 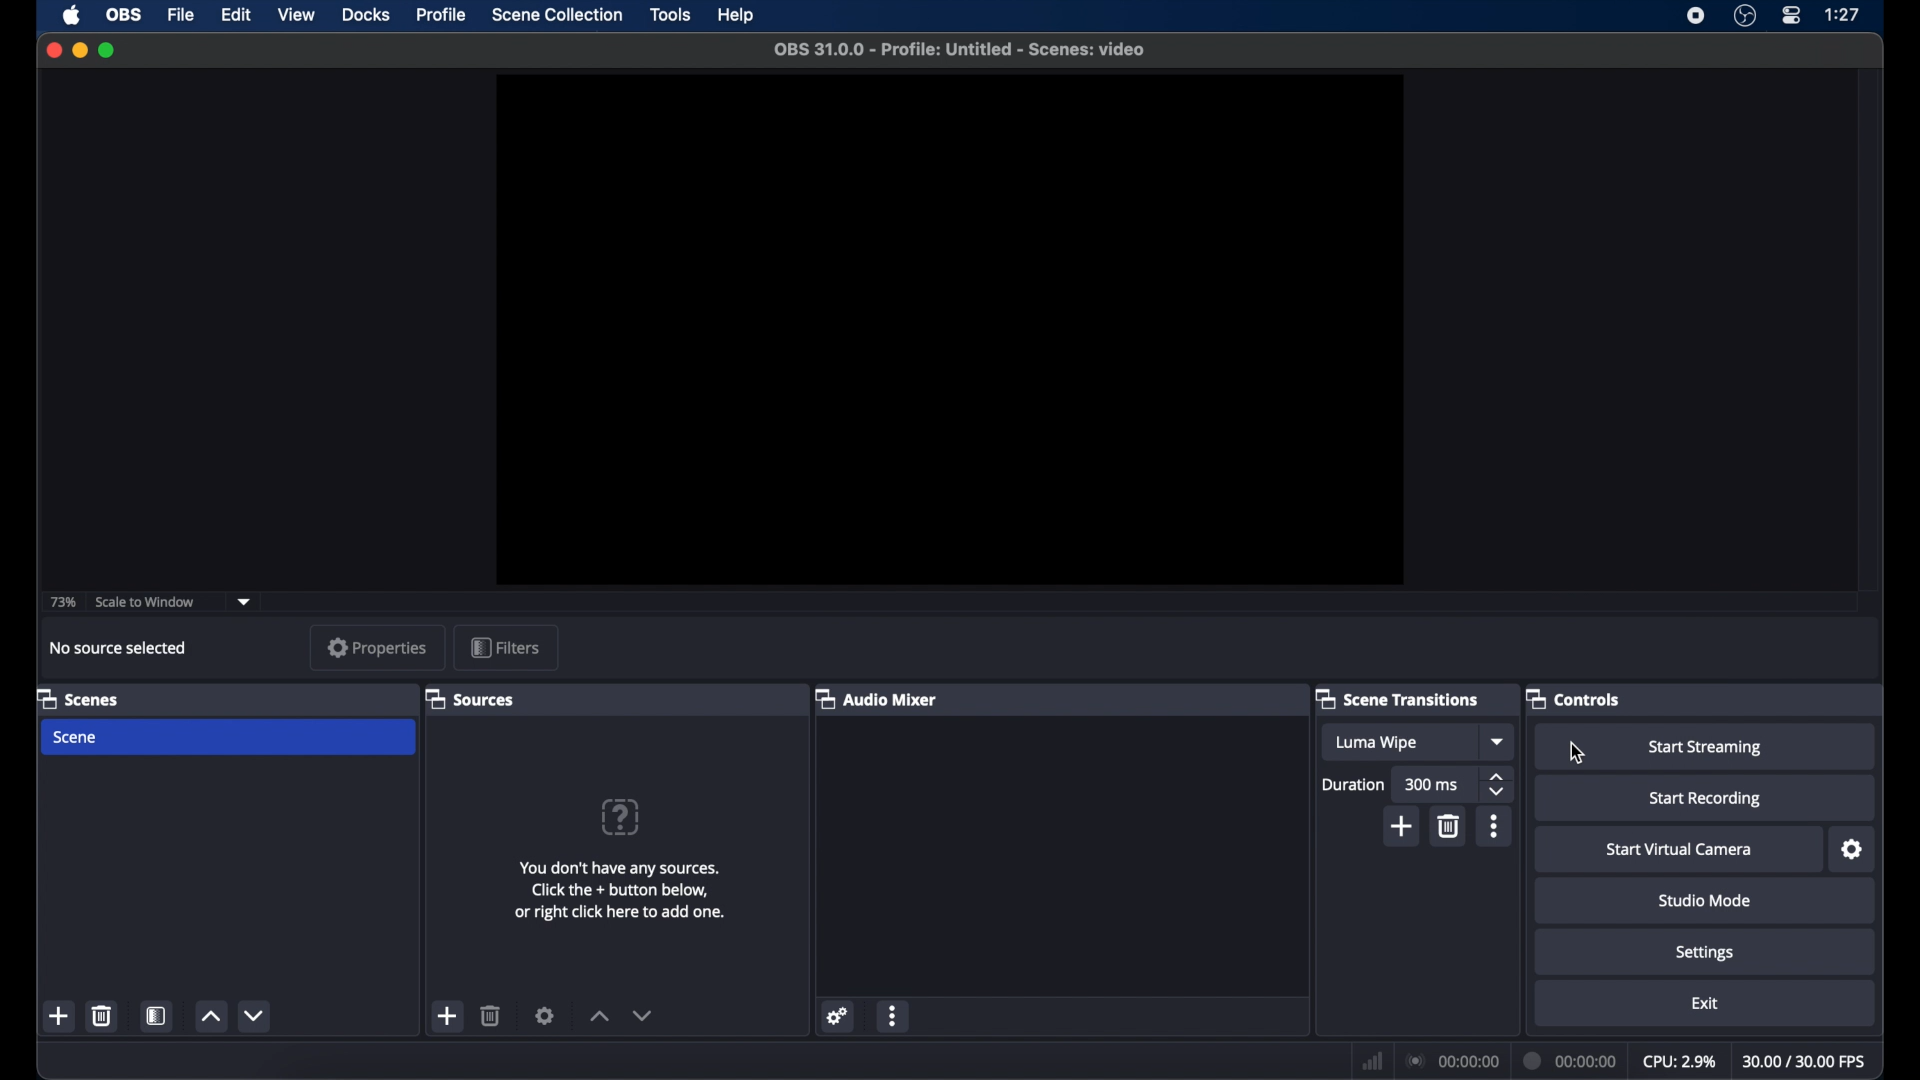 I want to click on minimize, so click(x=79, y=50).